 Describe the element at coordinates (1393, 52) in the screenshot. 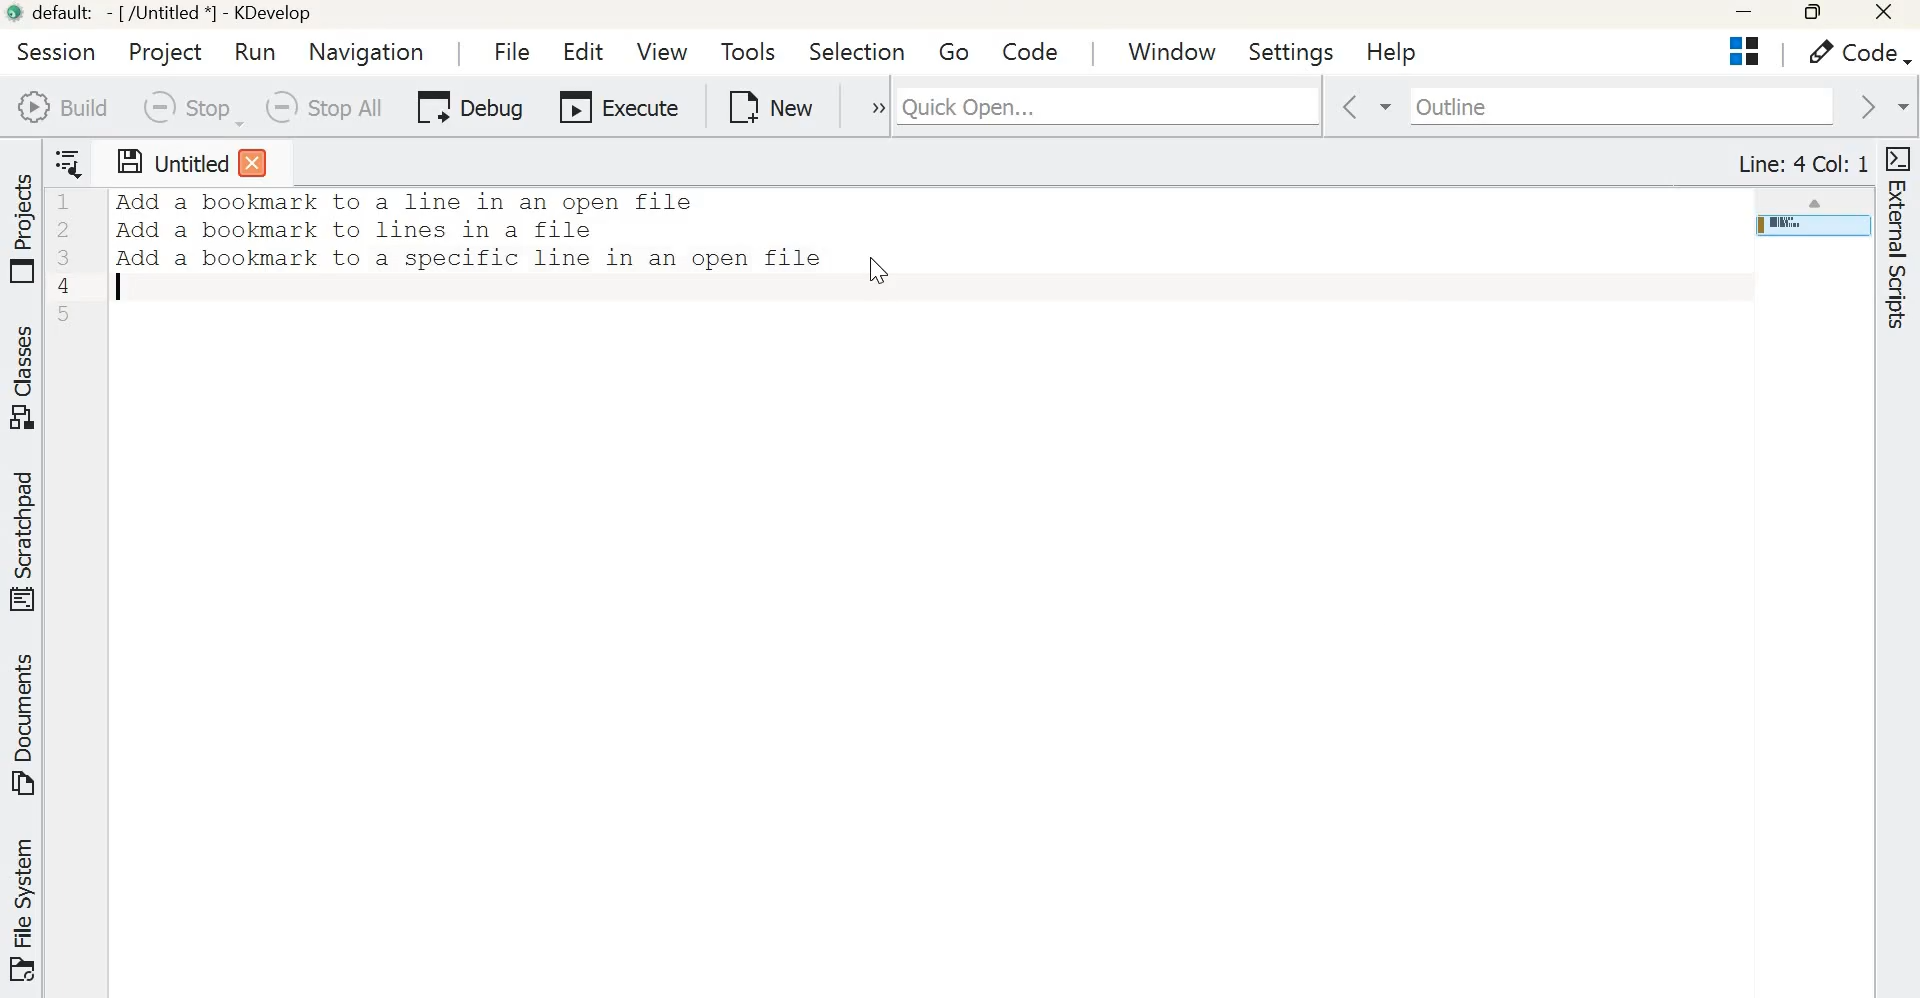

I see `Help` at that location.